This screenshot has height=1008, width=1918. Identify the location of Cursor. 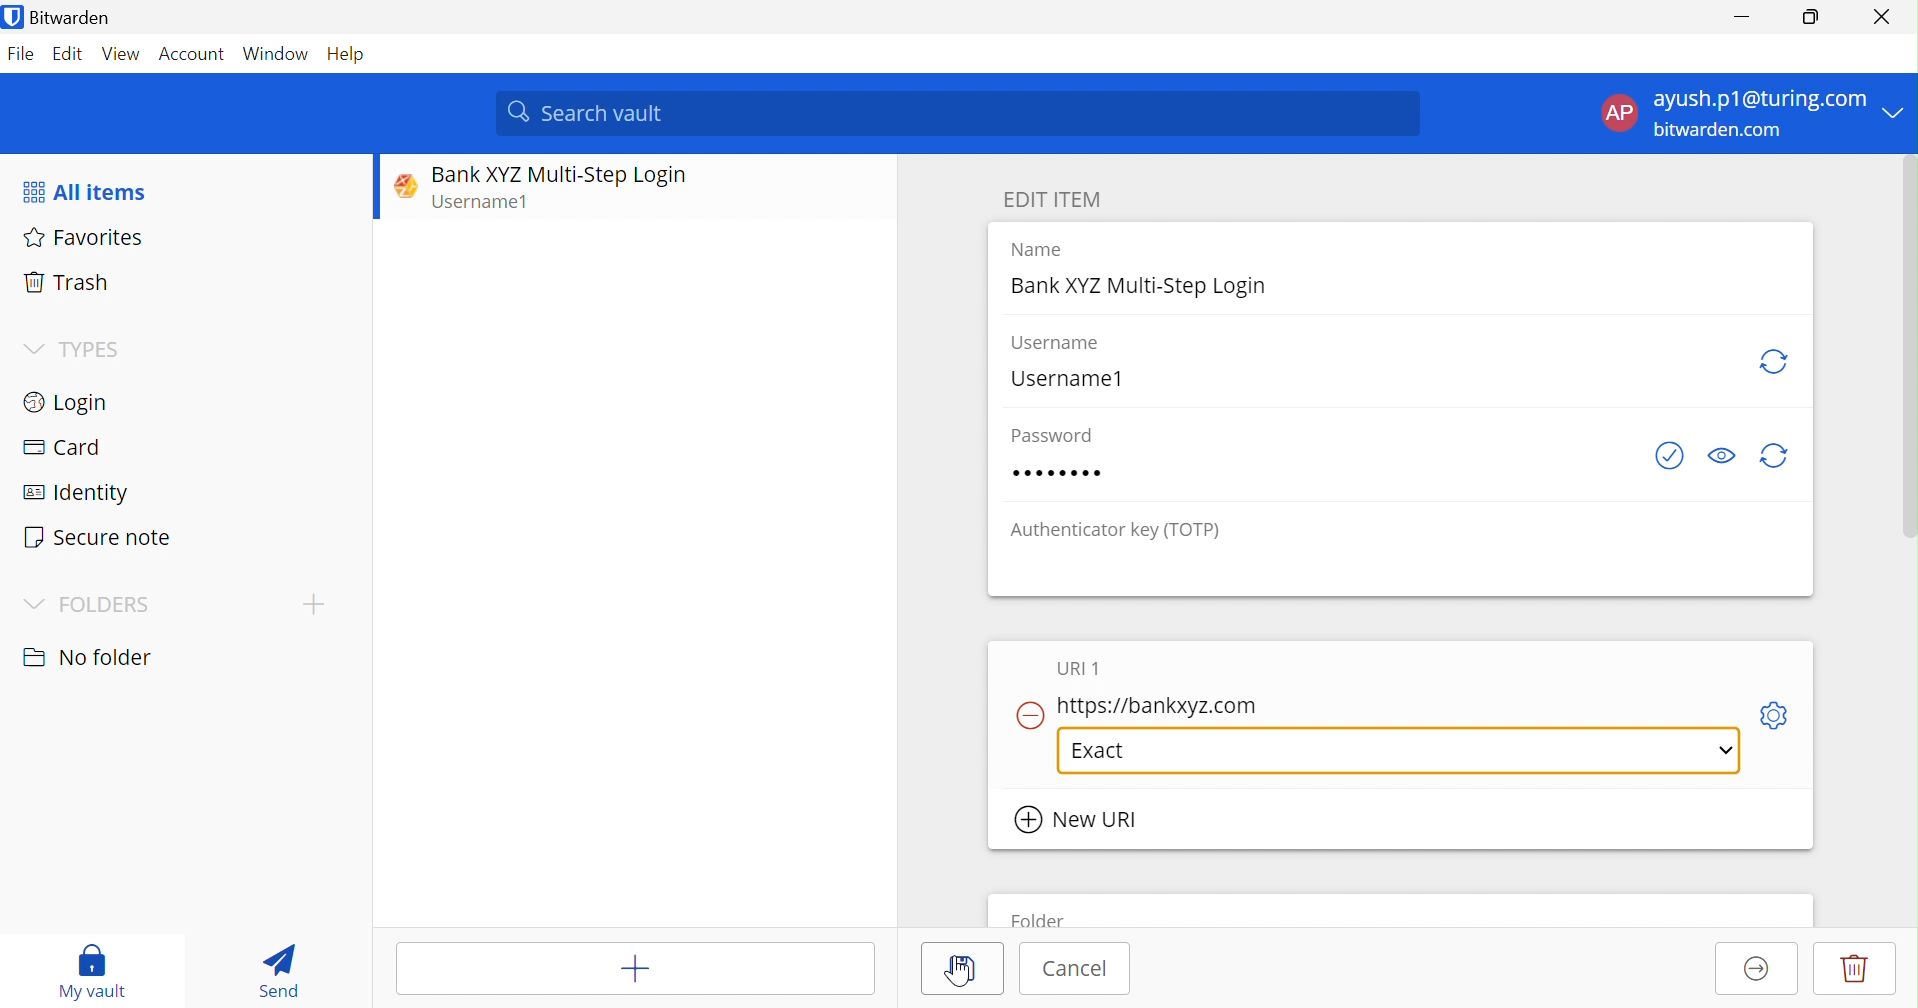
(961, 974).